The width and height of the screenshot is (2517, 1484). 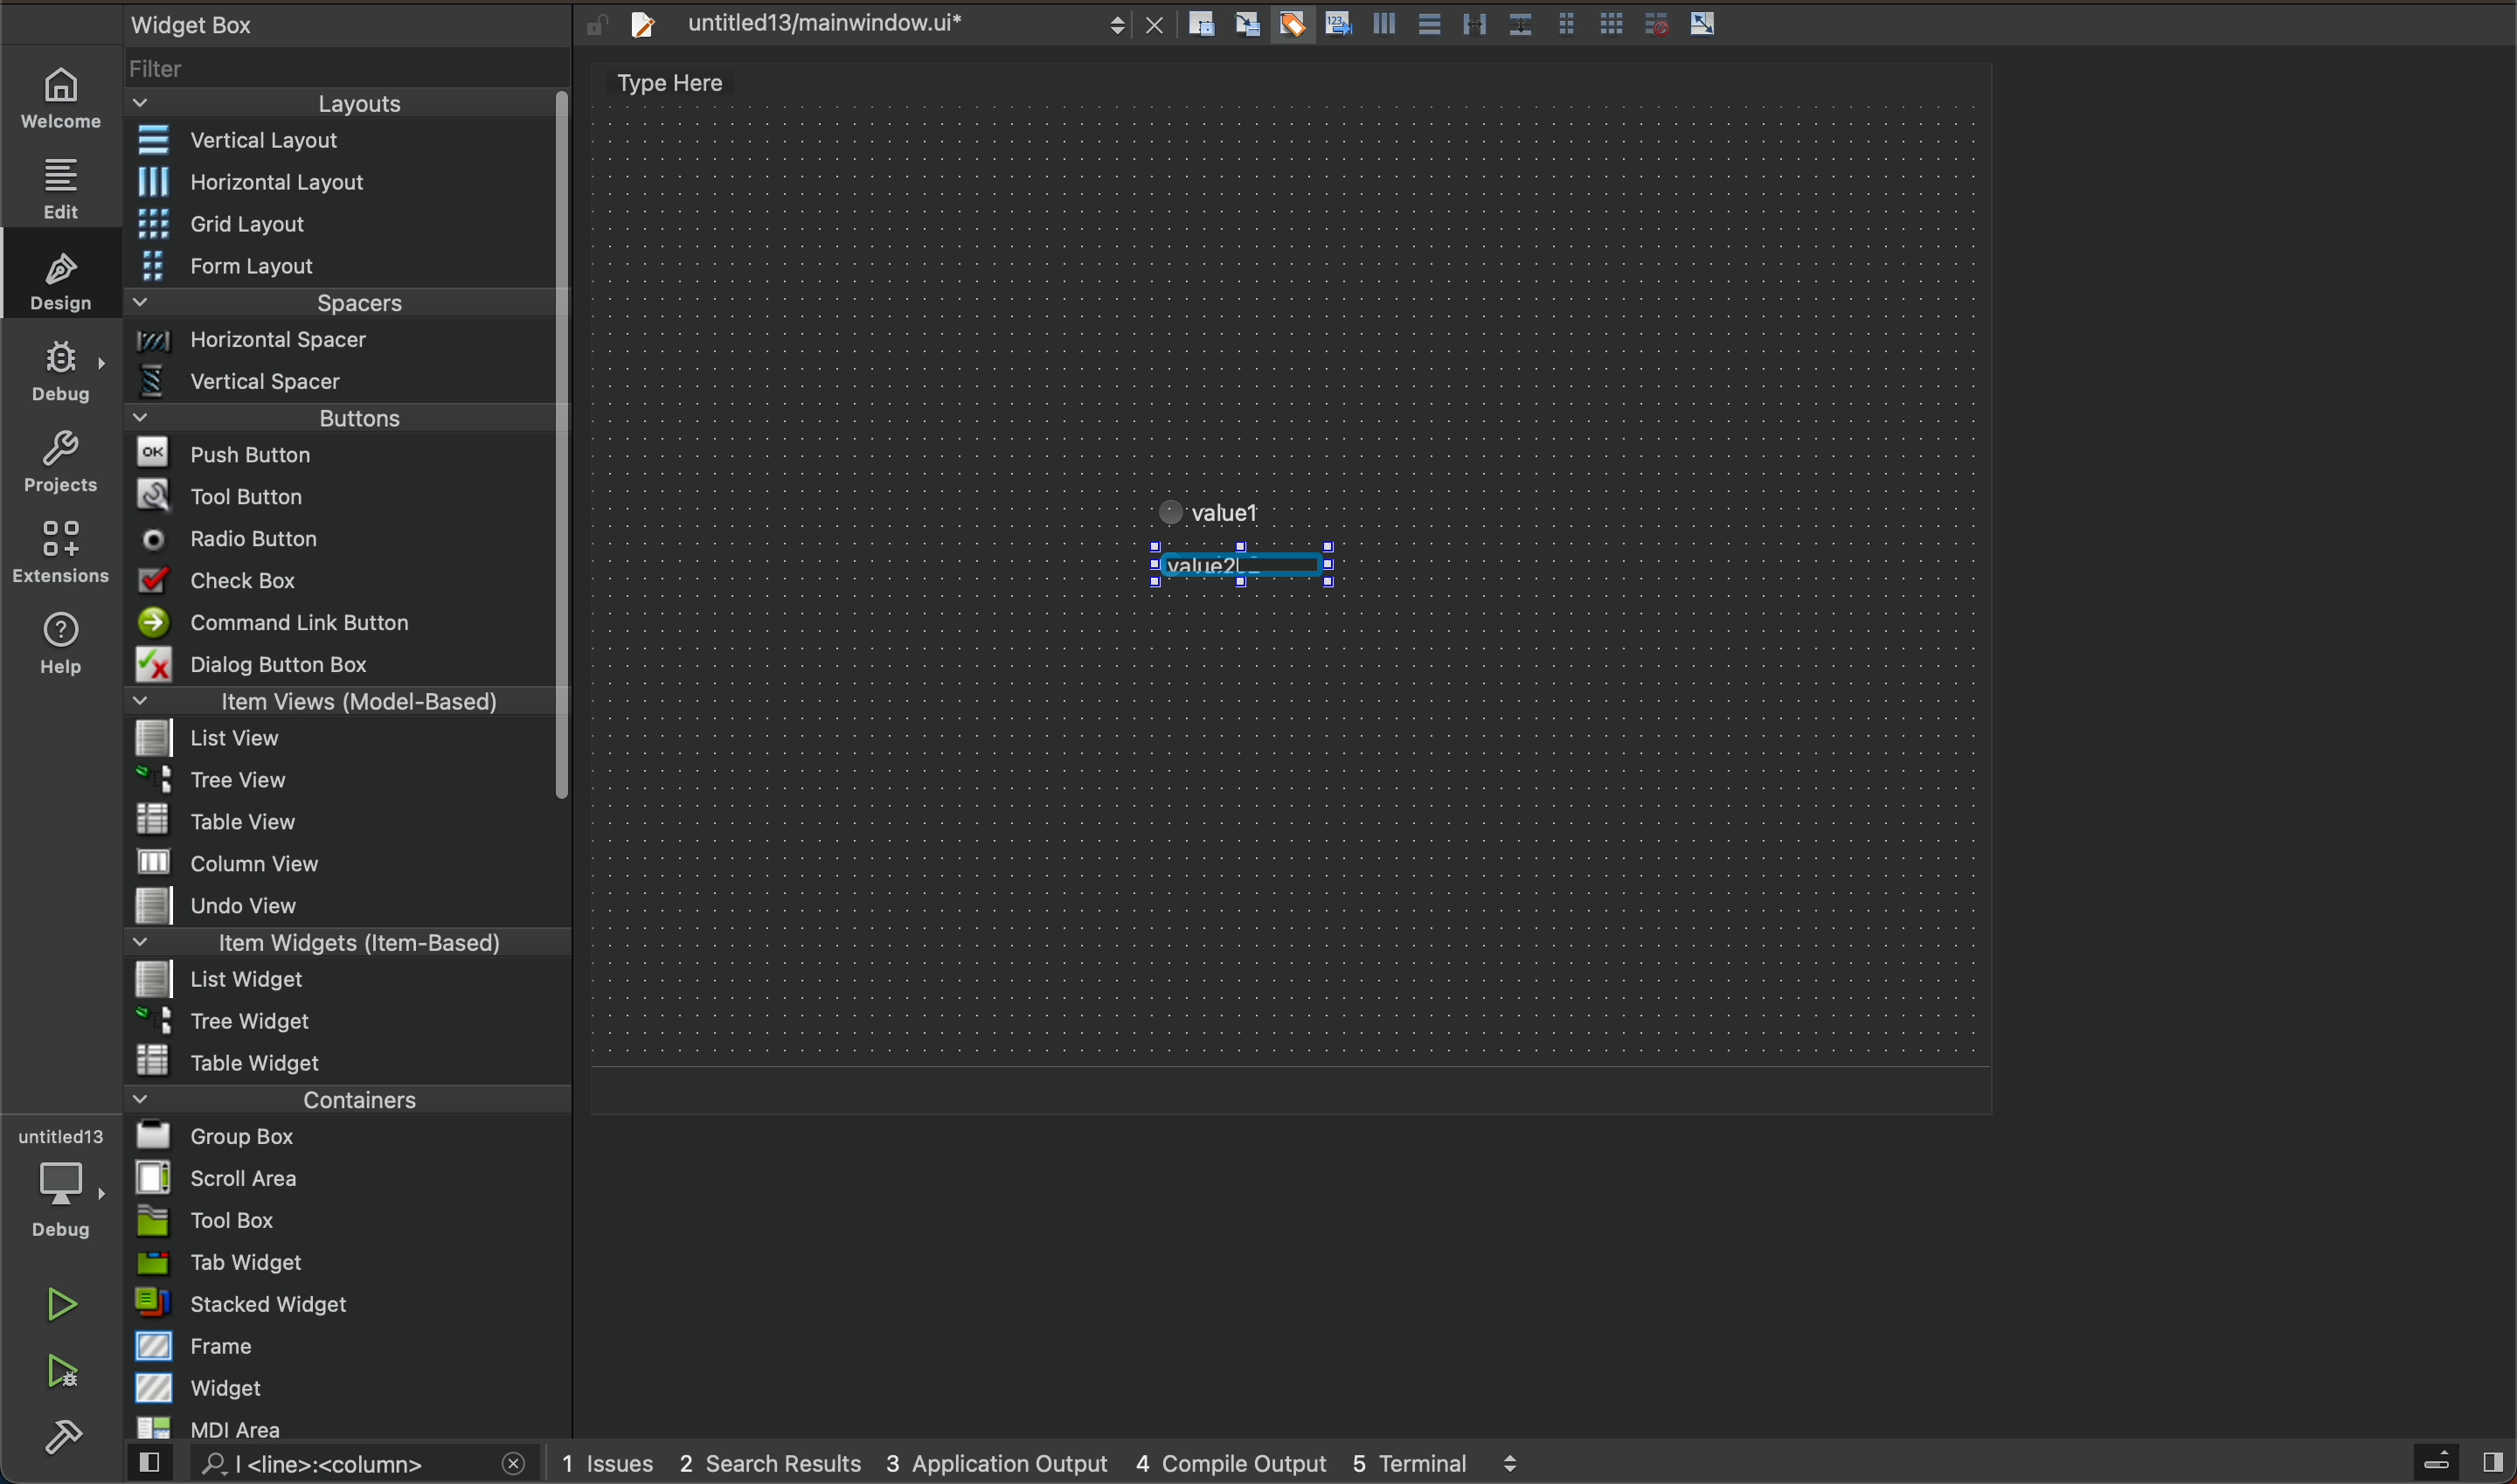 I want to click on list view, so click(x=336, y=745).